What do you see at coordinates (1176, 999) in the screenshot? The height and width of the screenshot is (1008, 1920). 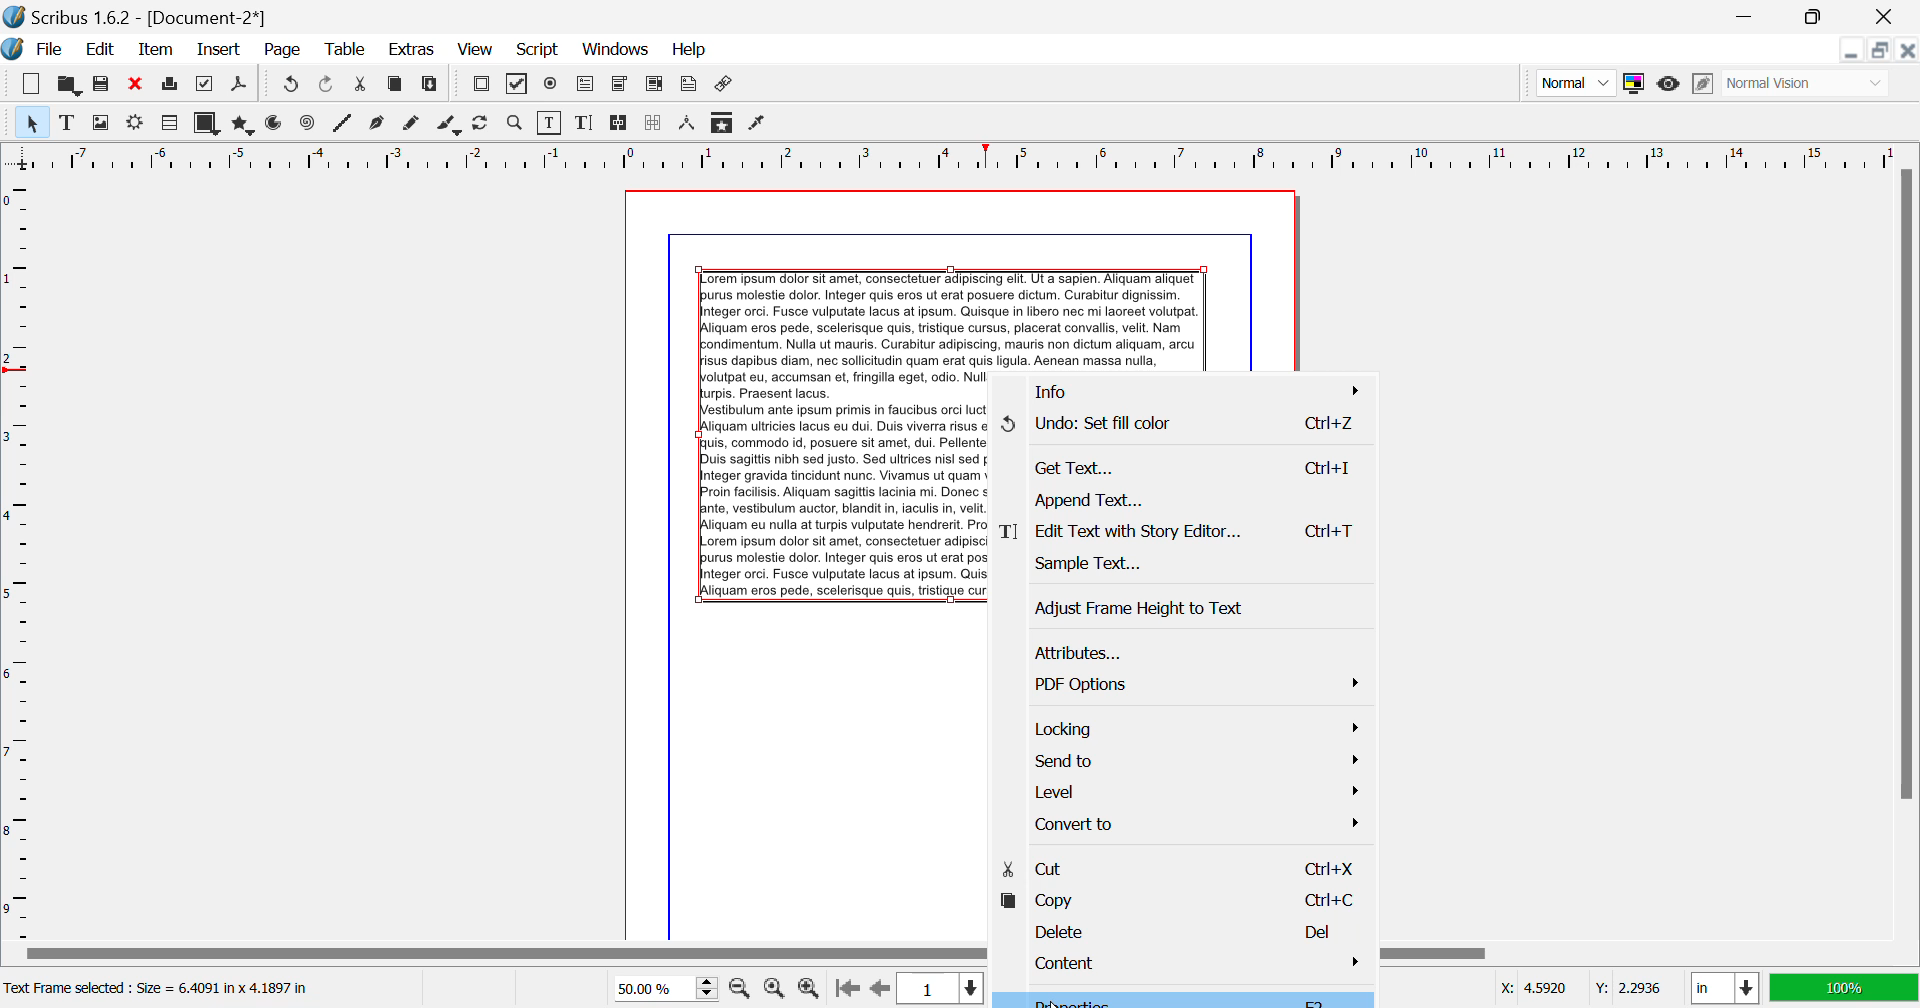 I see `Cursor on Properties` at bounding box center [1176, 999].